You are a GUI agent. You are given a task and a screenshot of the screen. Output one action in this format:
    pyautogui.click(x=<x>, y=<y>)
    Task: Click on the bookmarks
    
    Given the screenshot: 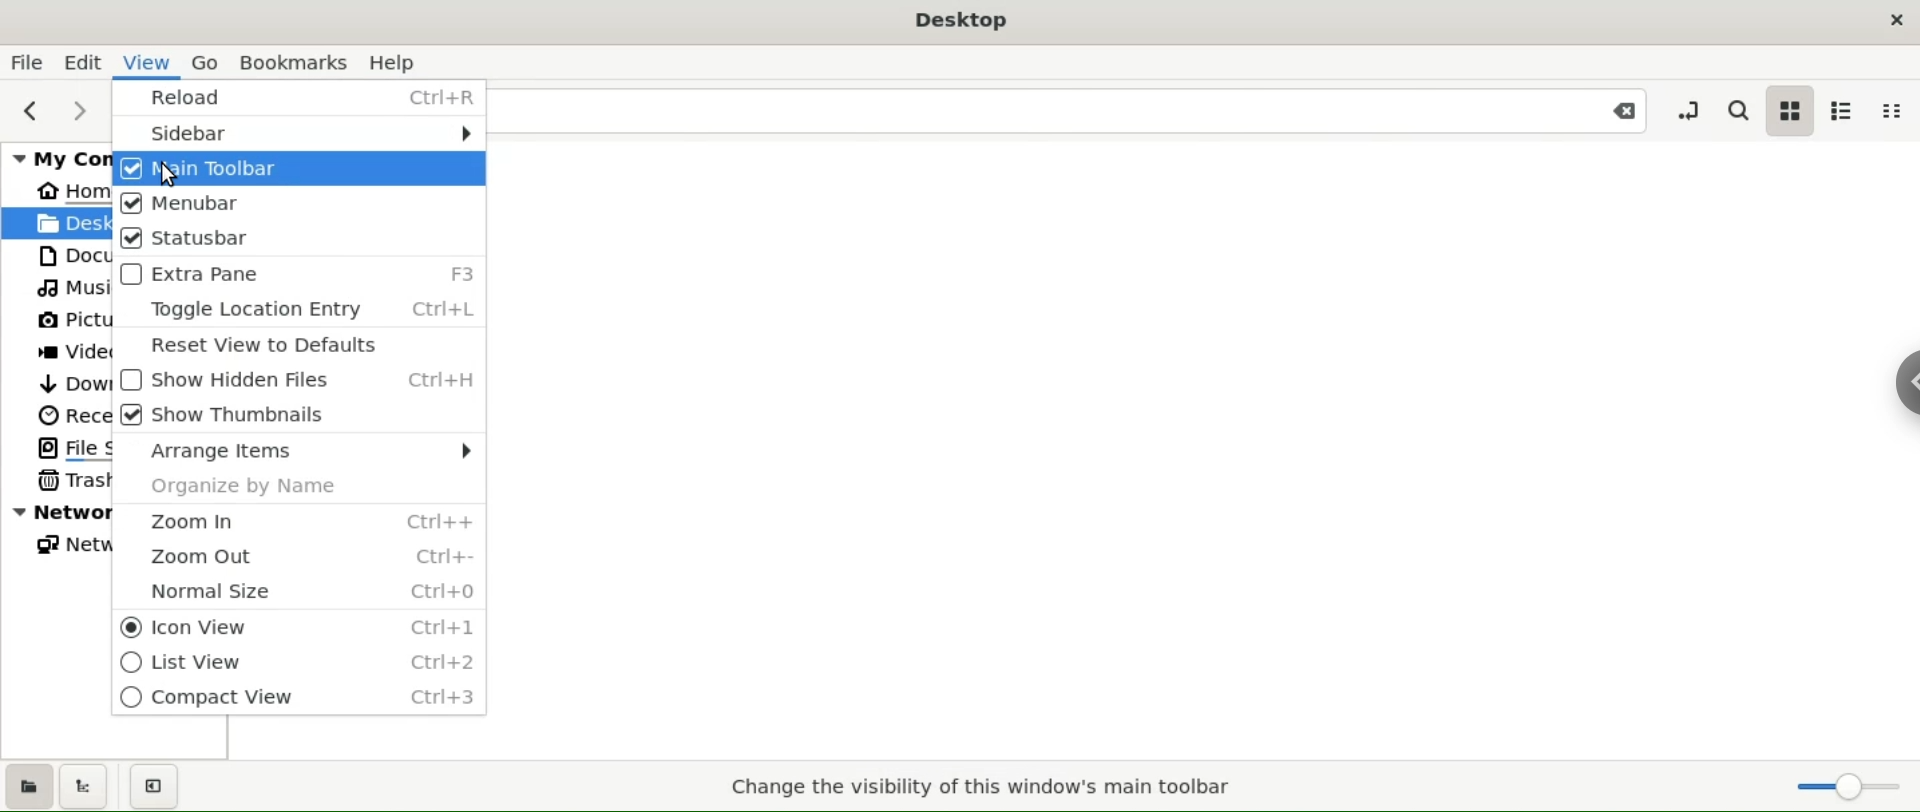 What is the action you would take?
    pyautogui.click(x=297, y=60)
    